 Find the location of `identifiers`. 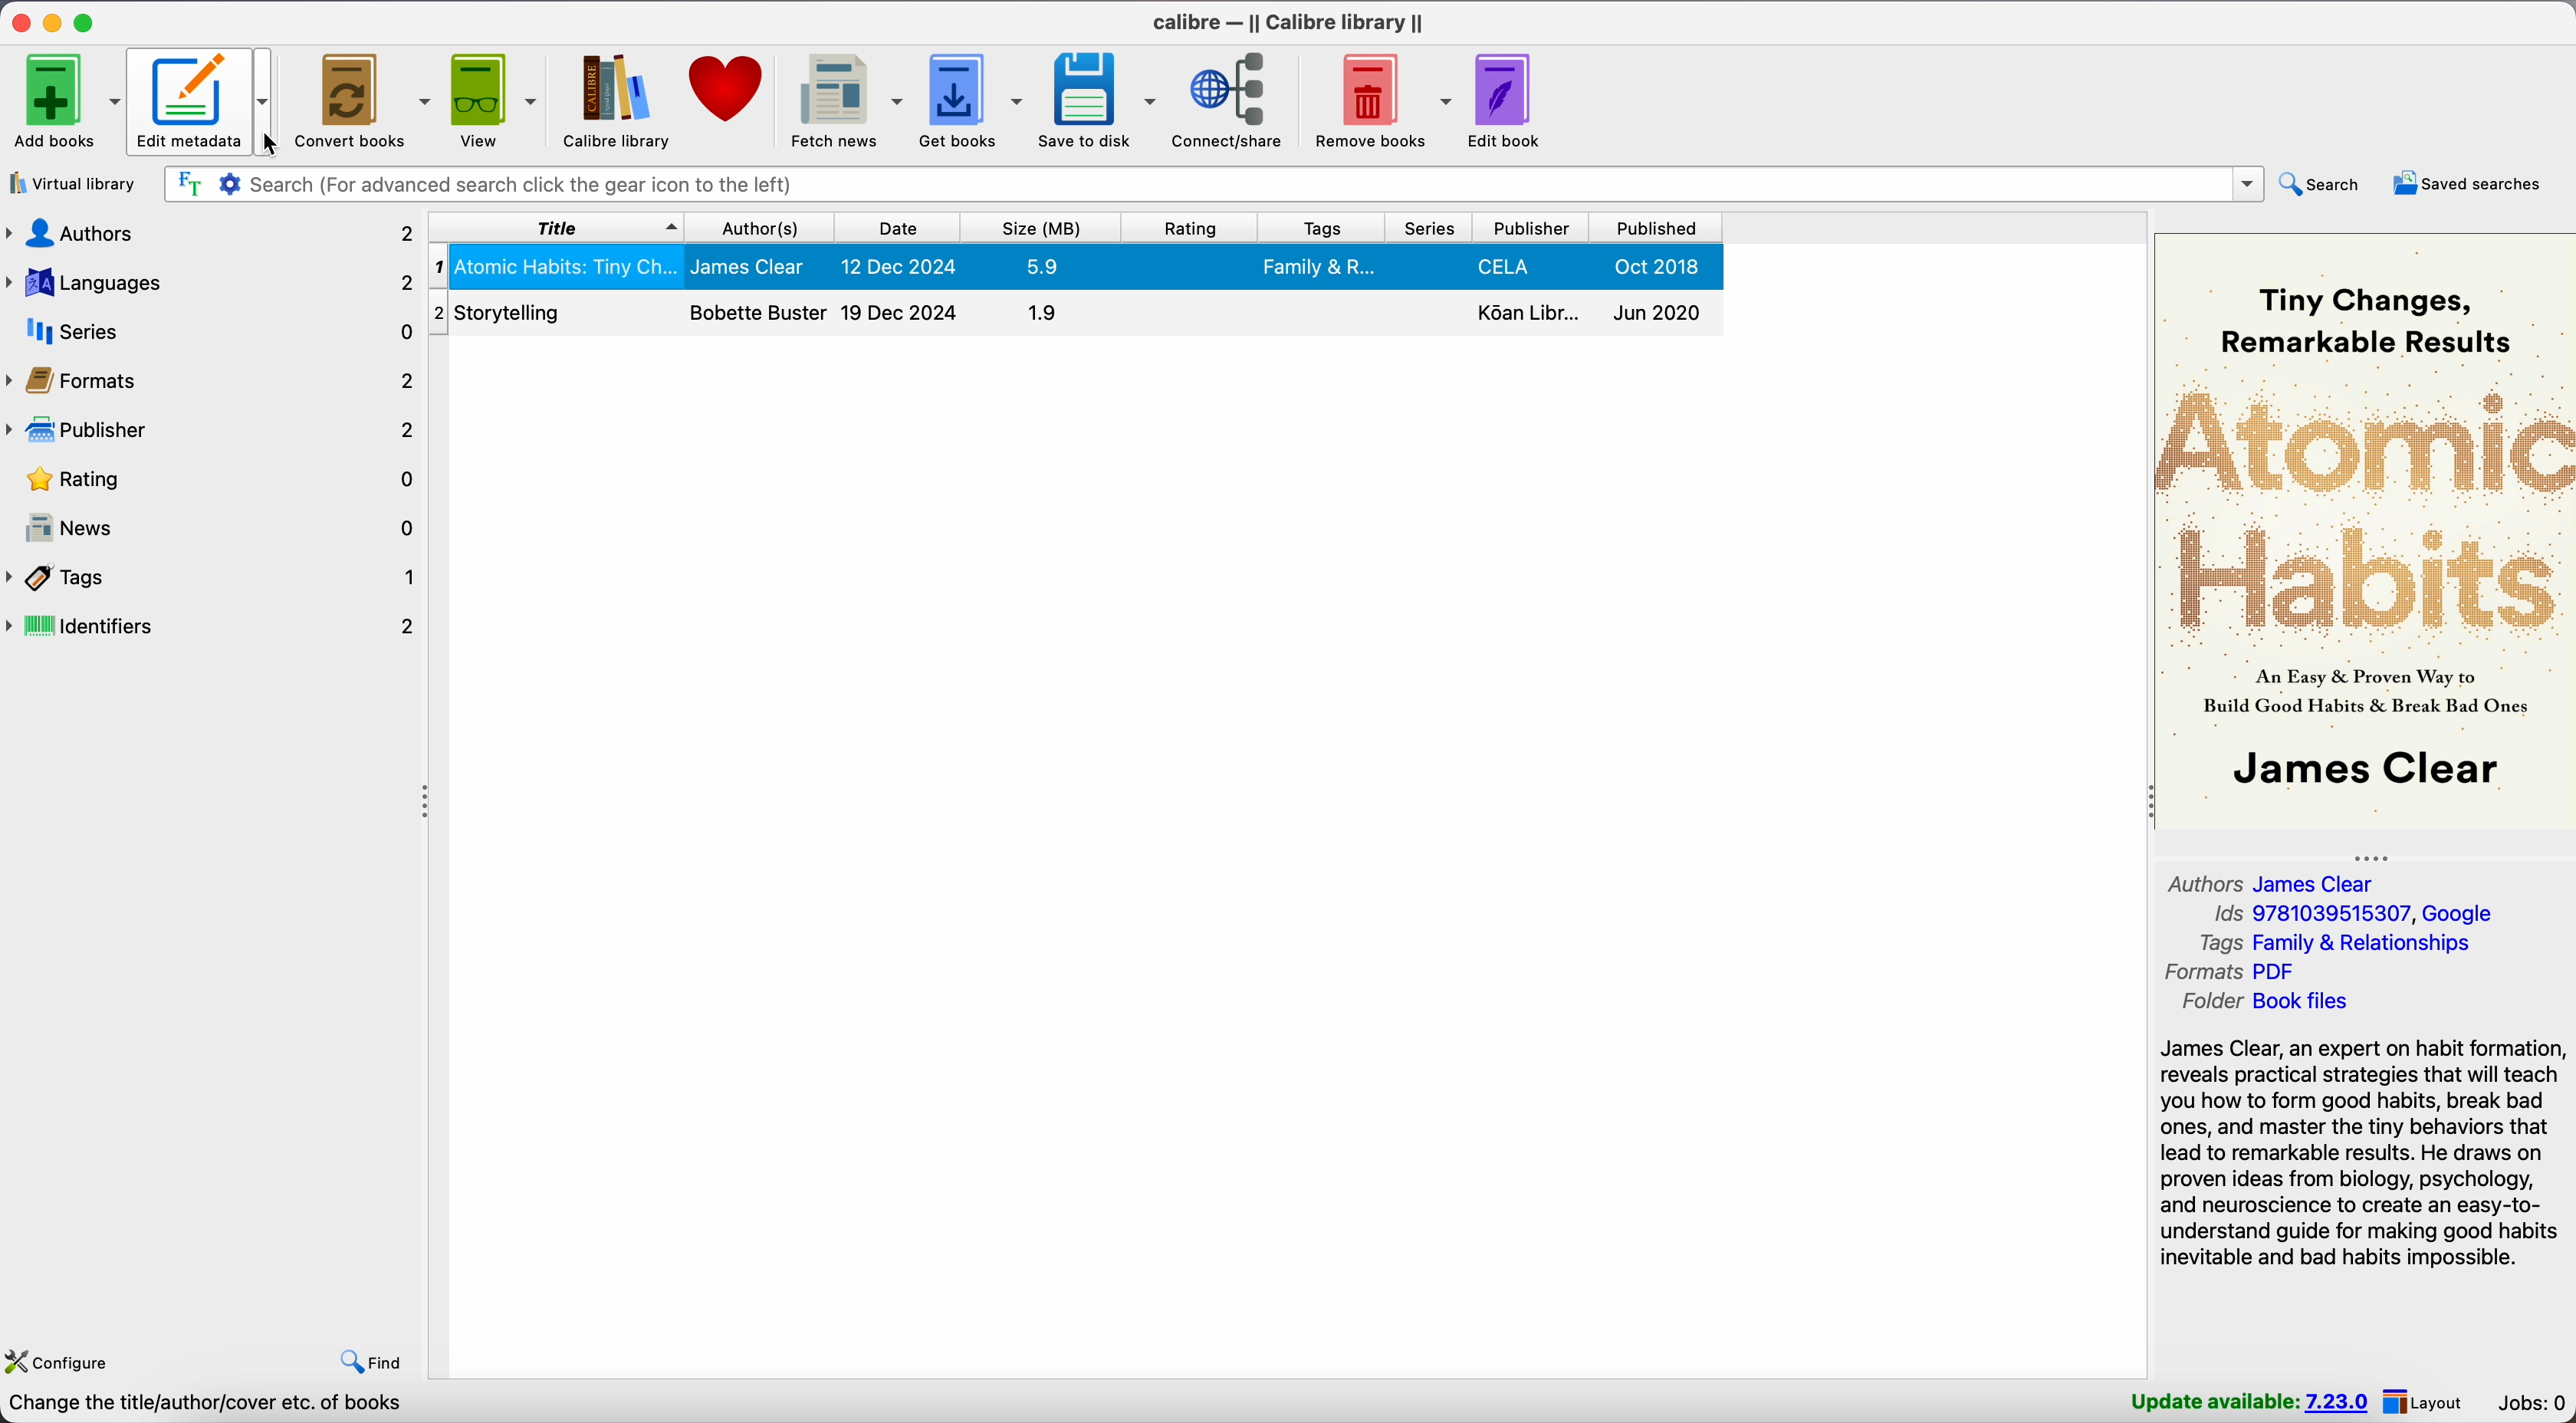

identifiers is located at coordinates (216, 627).